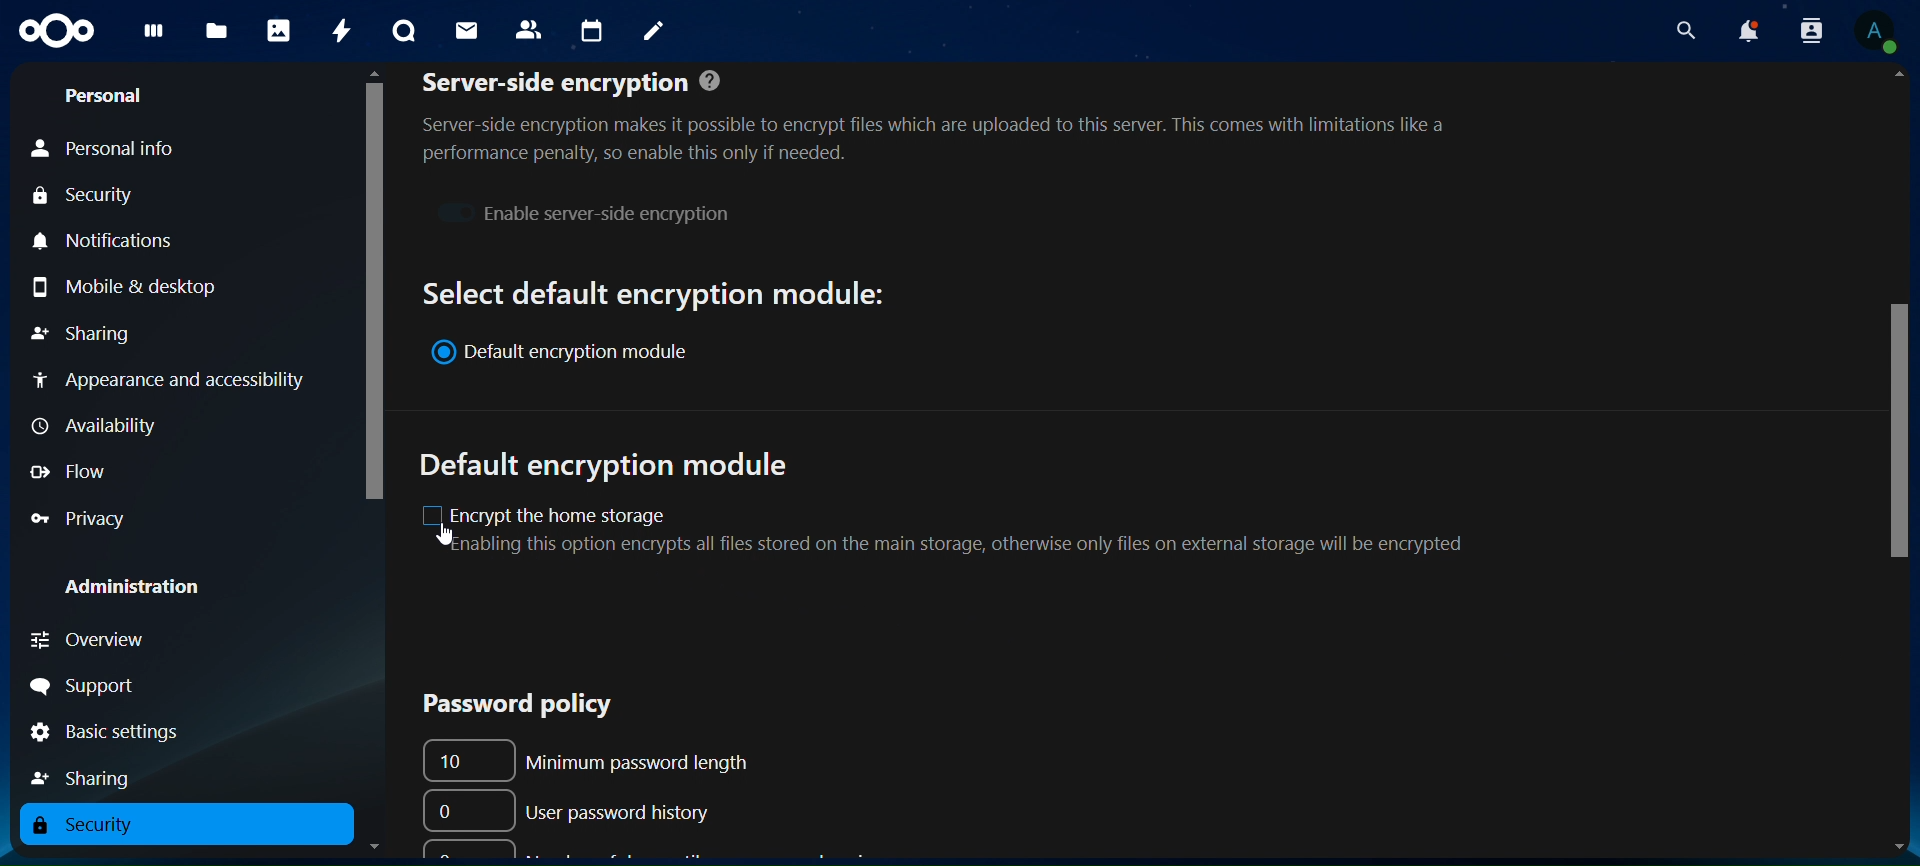 The width and height of the screenshot is (1920, 866). I want to click on photos, so click(278, 30).